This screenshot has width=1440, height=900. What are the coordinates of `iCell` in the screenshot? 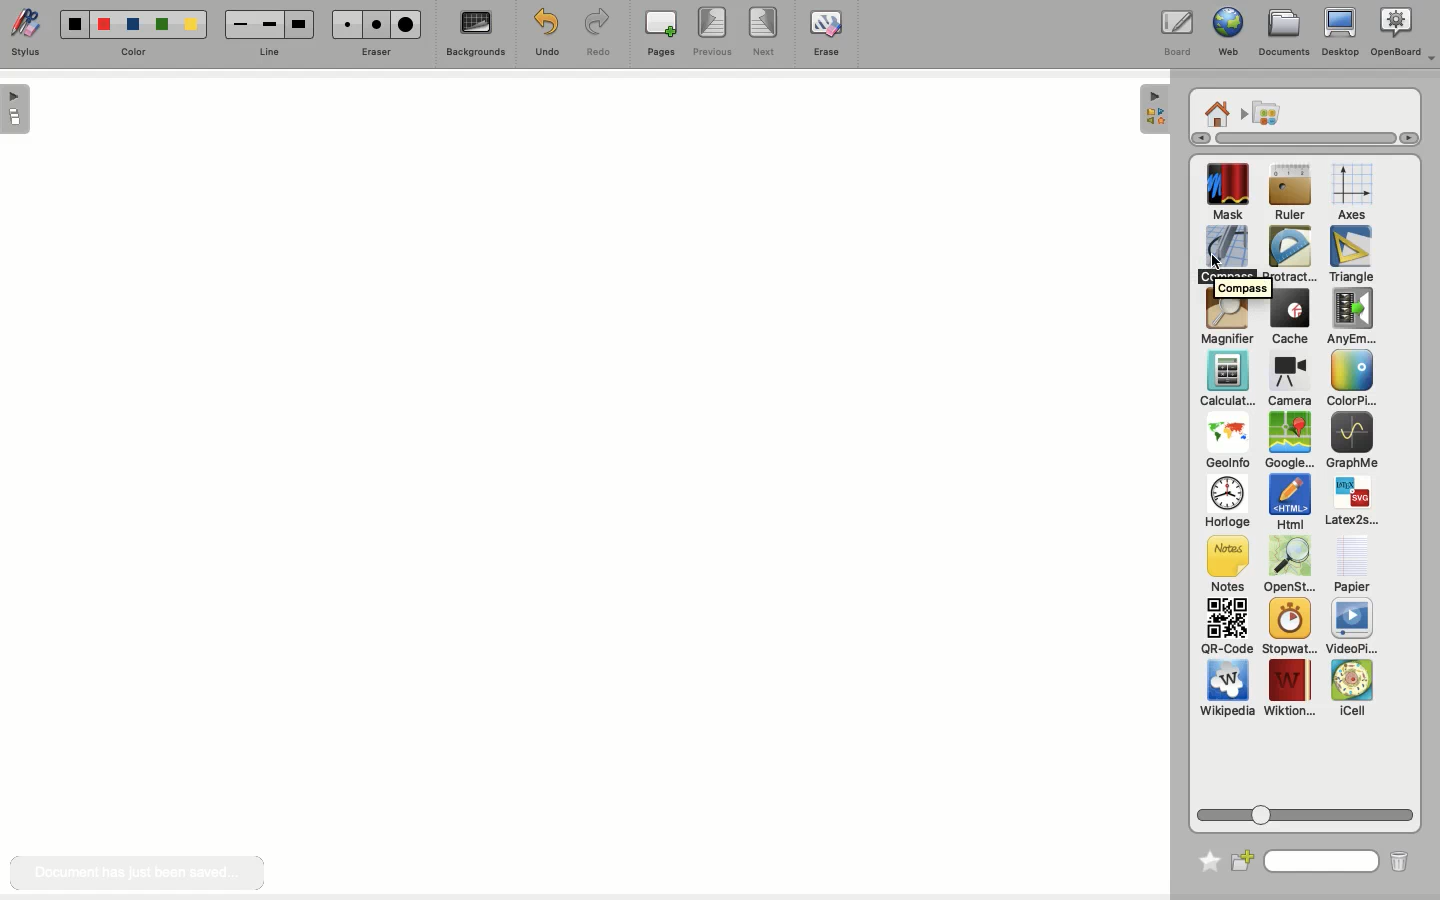 It's located at (1353, 689).